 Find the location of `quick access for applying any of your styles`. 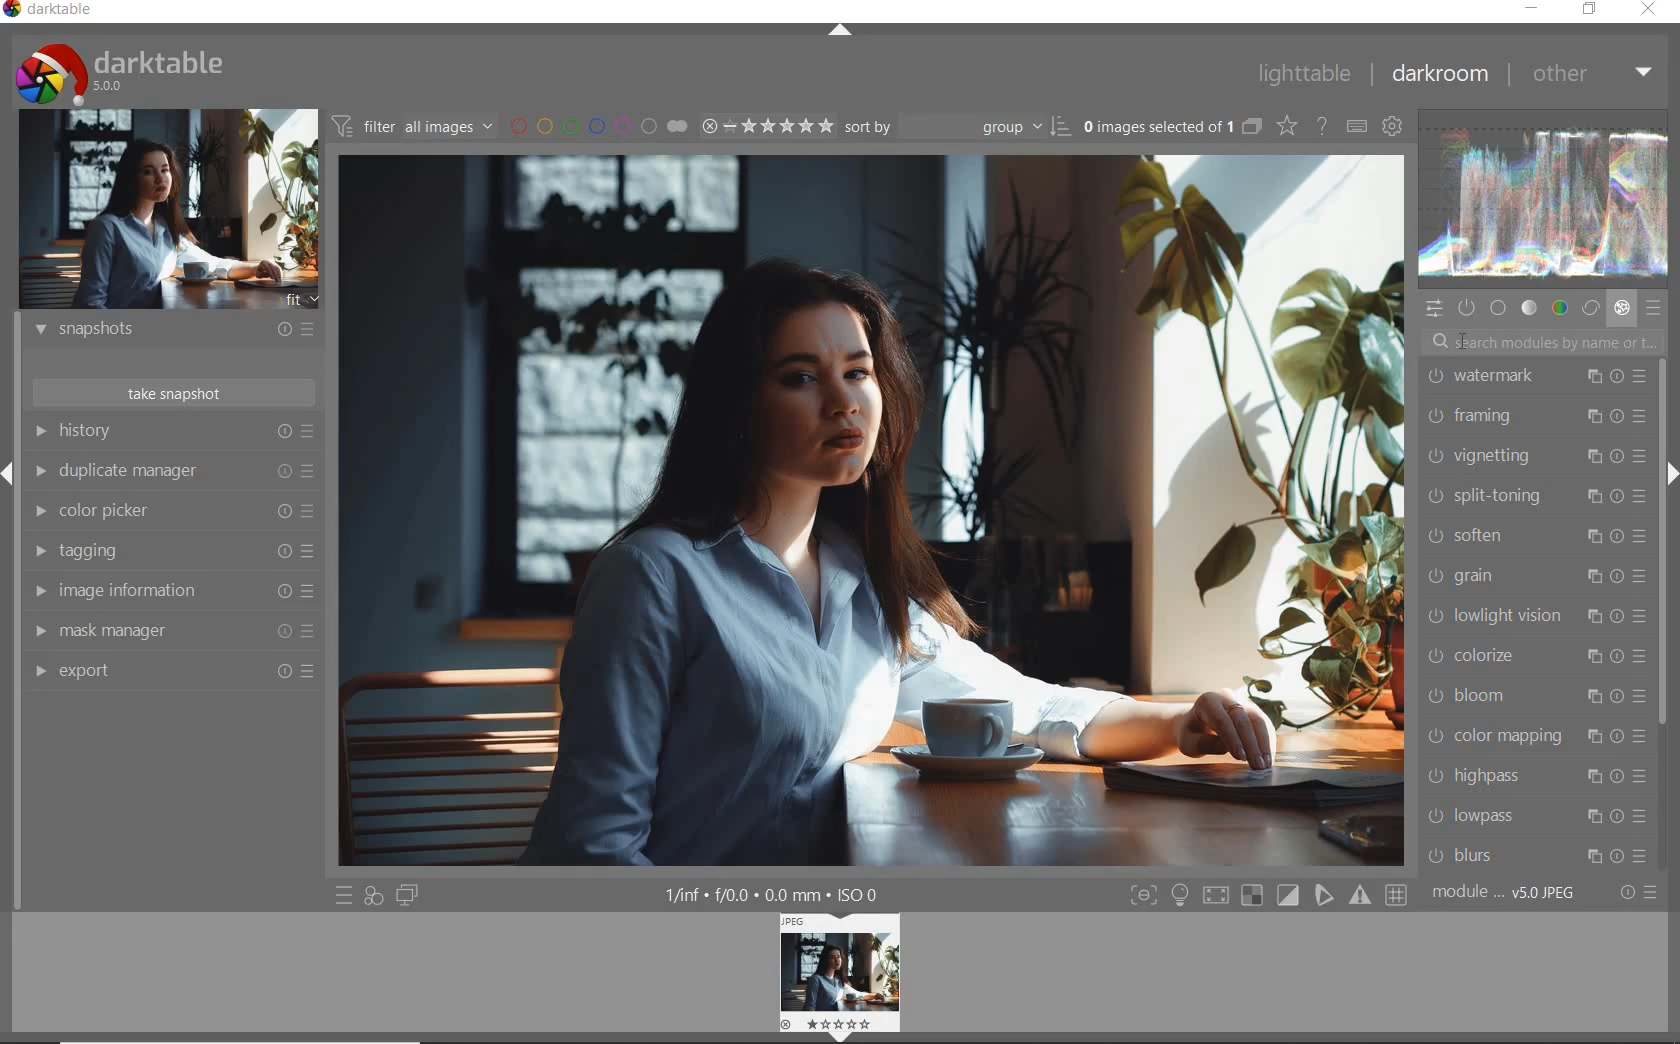

quick access for applying any of your styles is located at coordinates (372, 897).